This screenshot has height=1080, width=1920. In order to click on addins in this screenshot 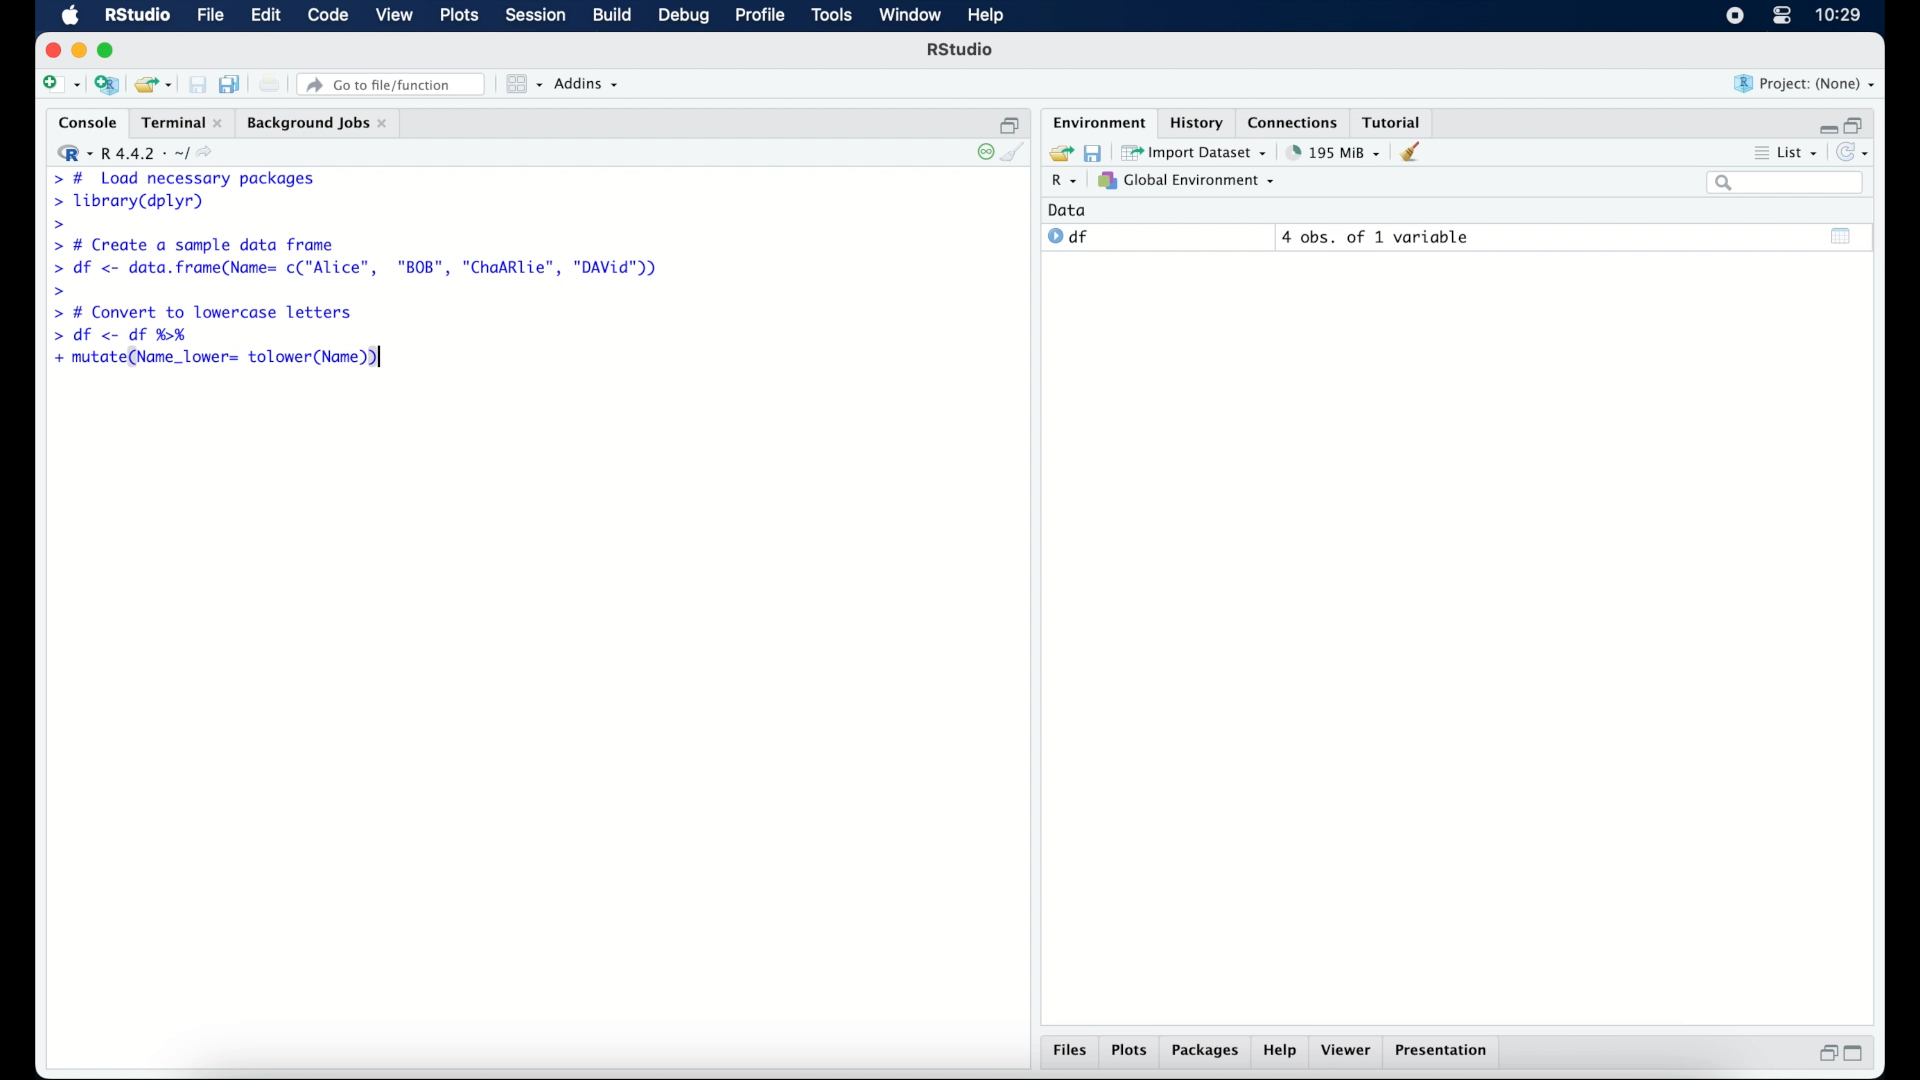, I will do `click(587, 85)`.